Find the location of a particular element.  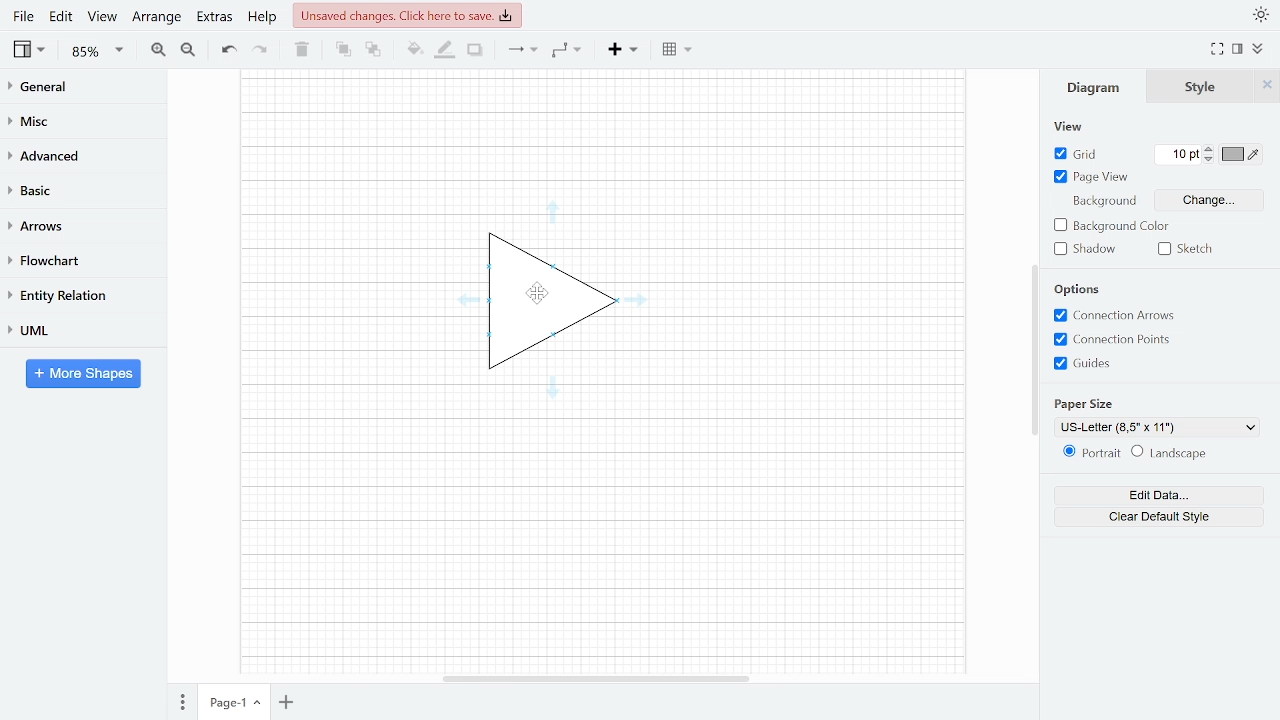

Current paper size is located at coordinates (1156, 428).